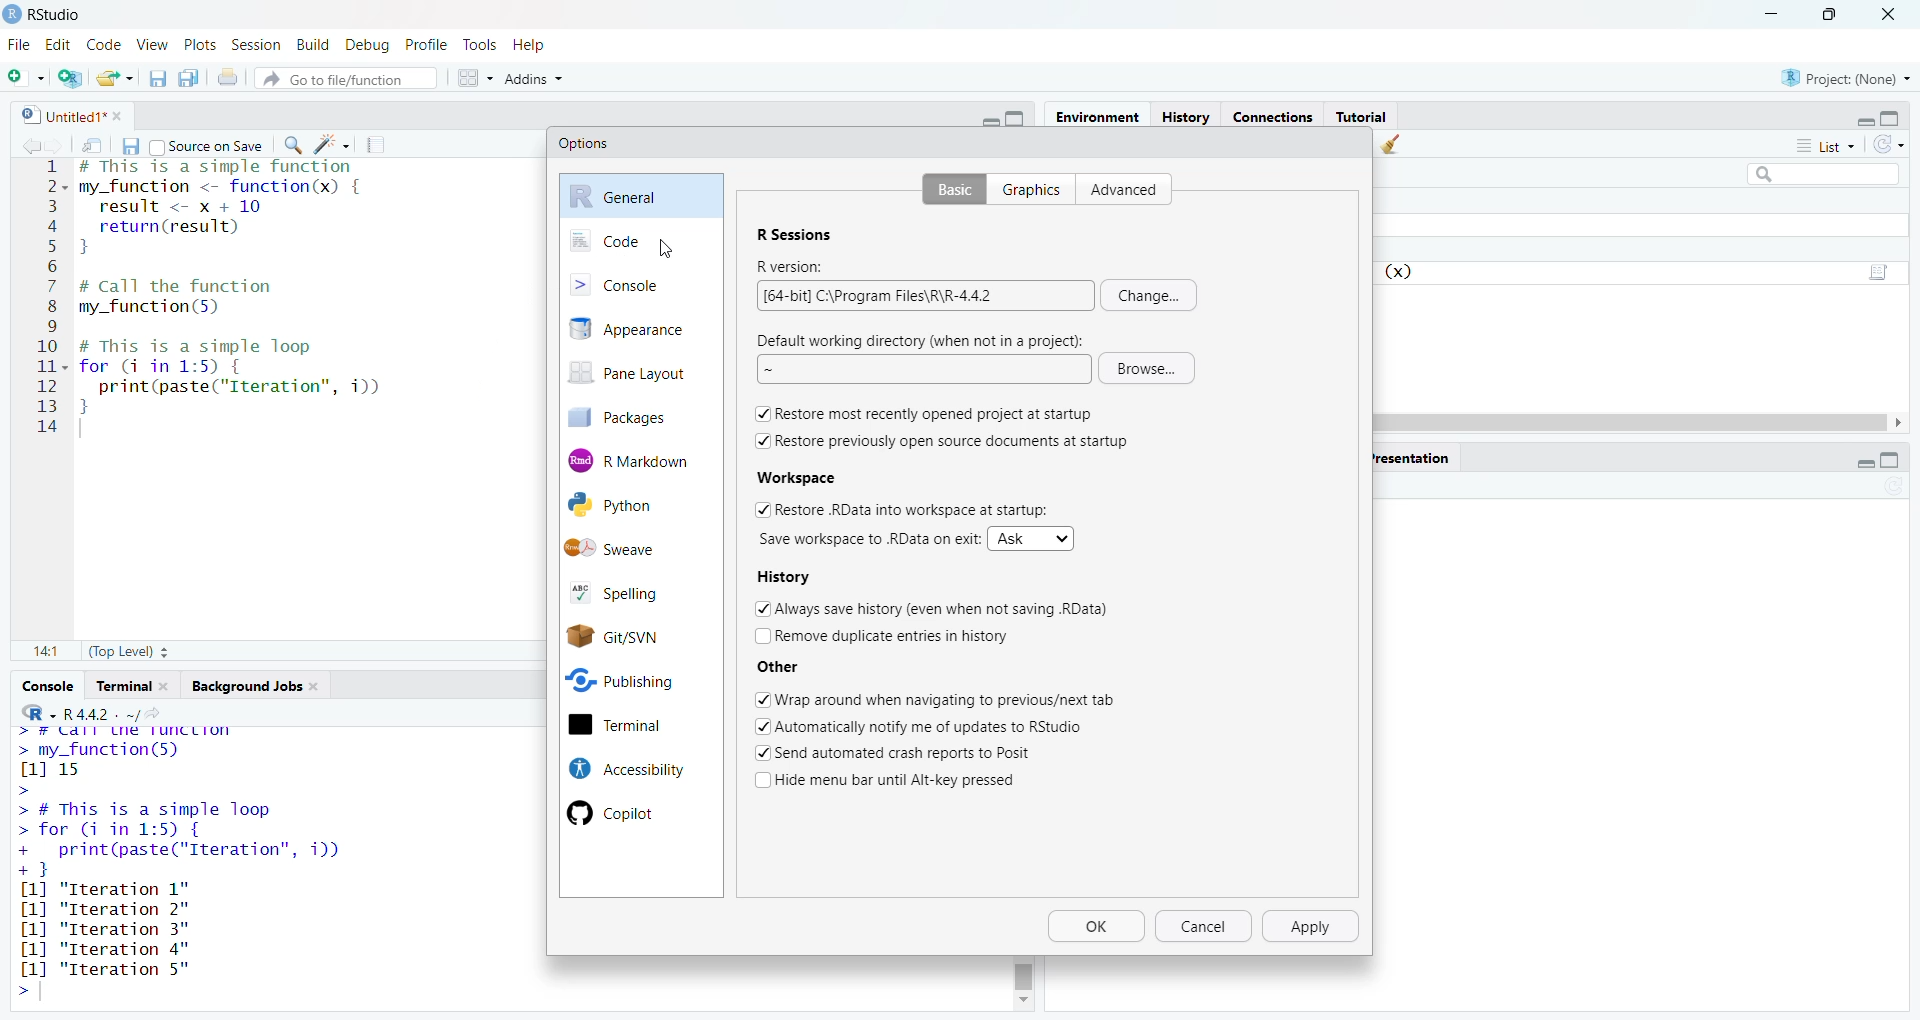  Describe the element at coordinates (892, 780) in the screenshot. I see `Hide menu bar until Alt-key pressed` at that location.